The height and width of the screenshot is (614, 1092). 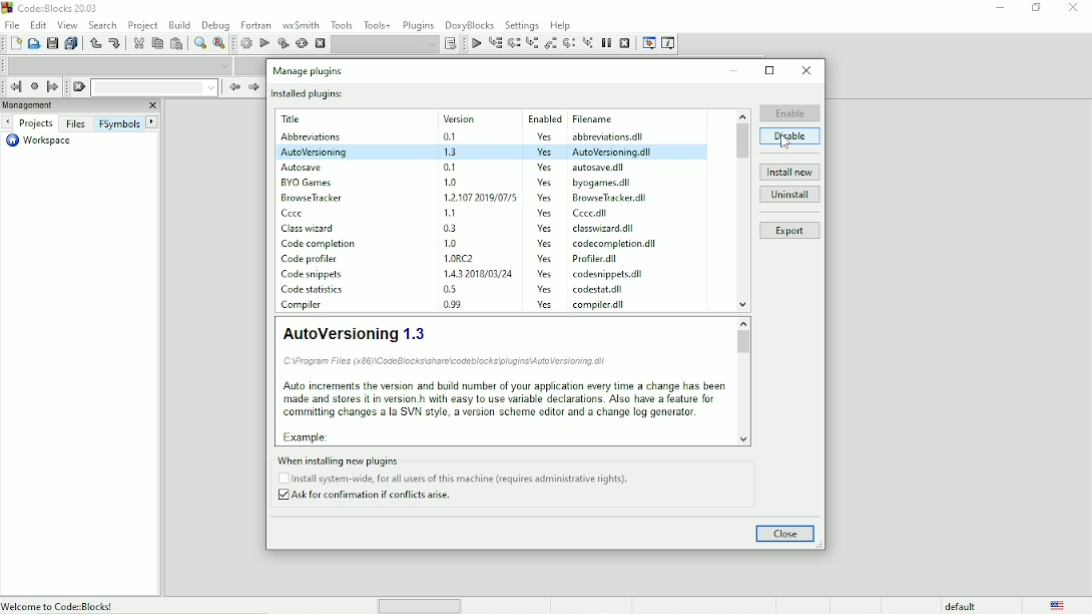 What do you see at coordinates (561, 24) in the screenshot?
I see `Help` at bounding box center [561, 24].